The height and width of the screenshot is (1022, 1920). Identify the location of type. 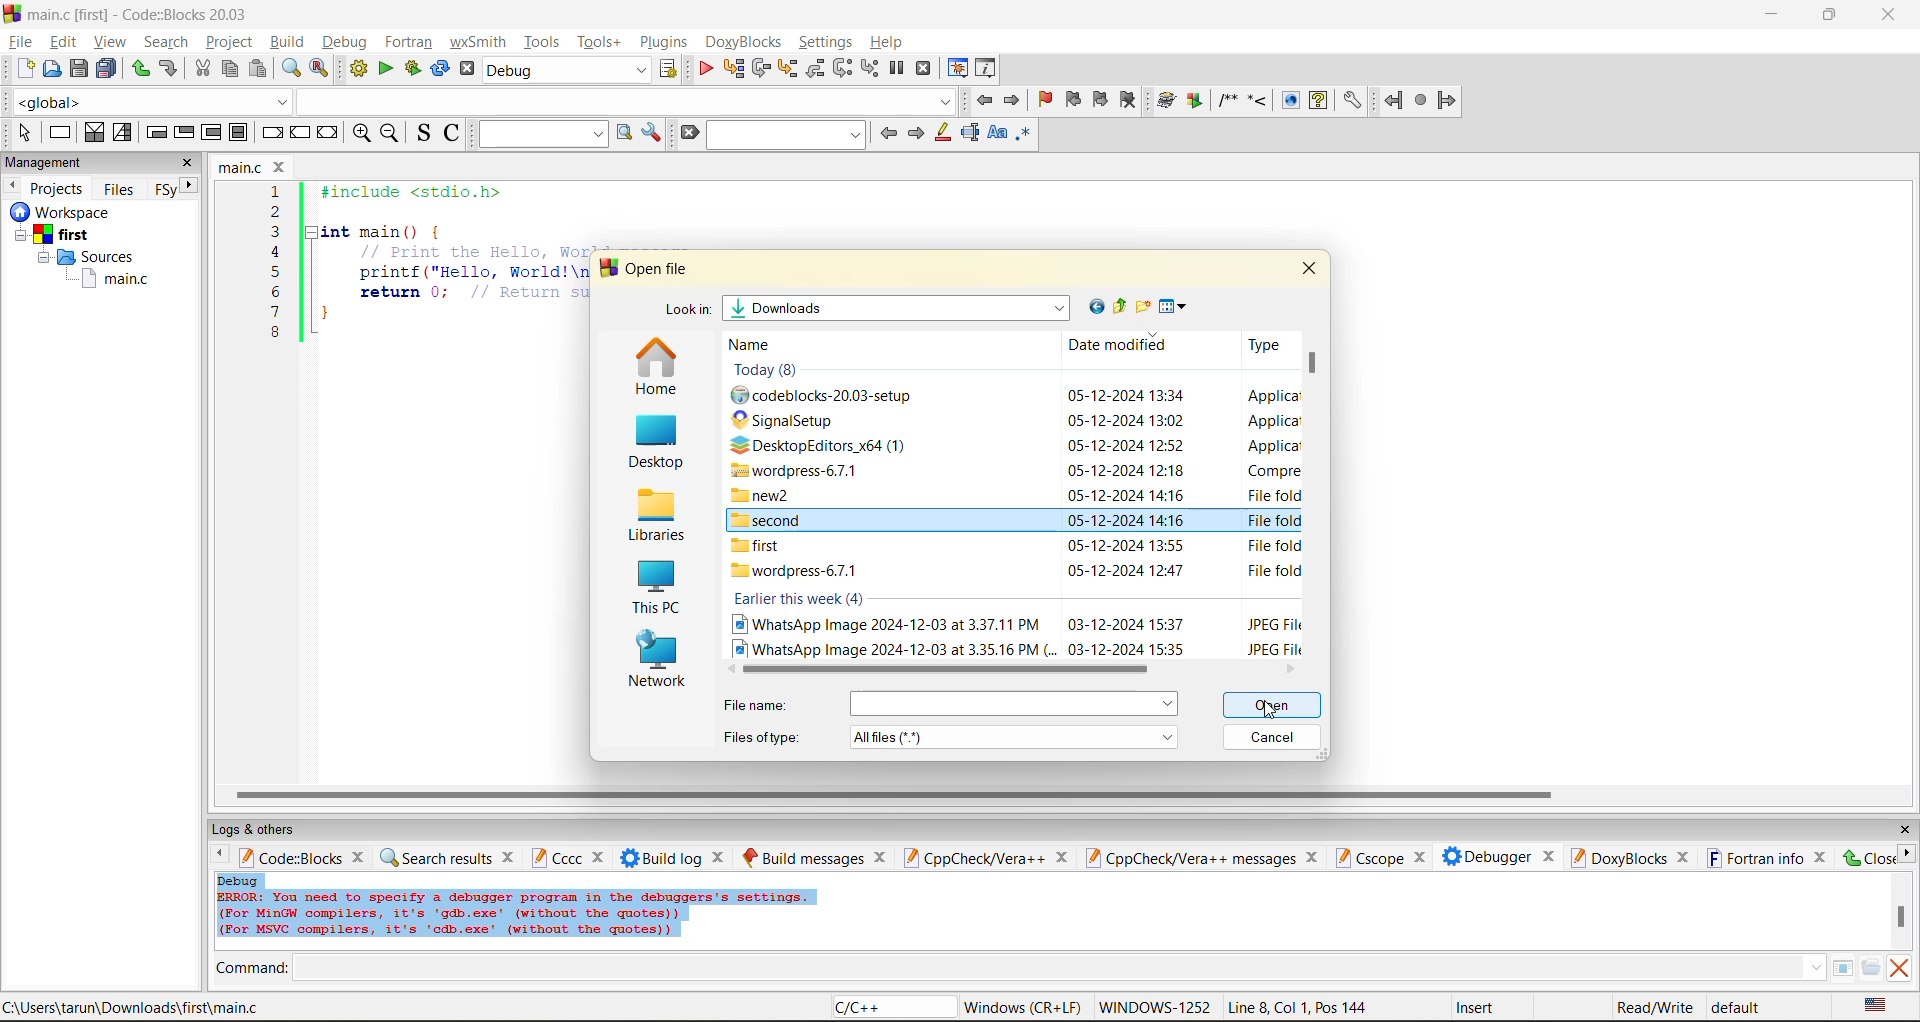
(1272, 572).